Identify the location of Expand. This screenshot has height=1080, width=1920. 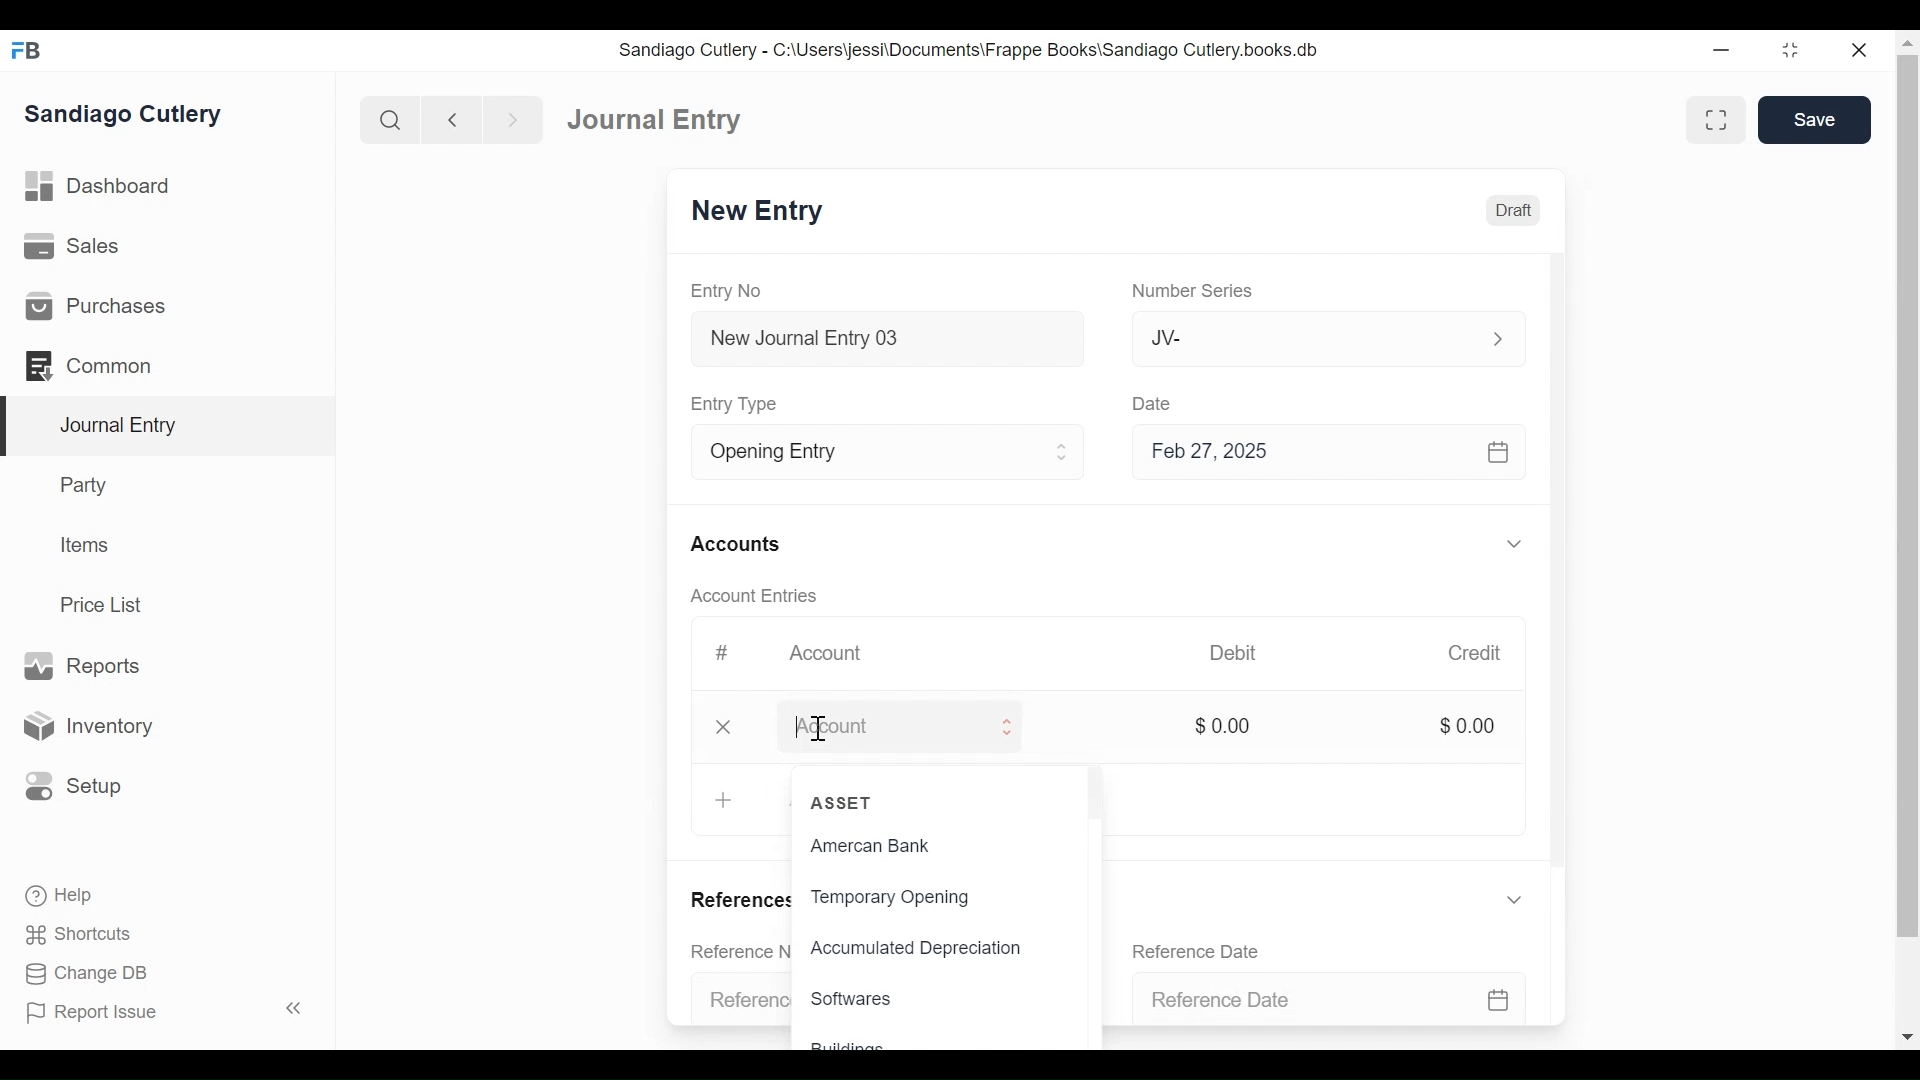
(1011, 727).